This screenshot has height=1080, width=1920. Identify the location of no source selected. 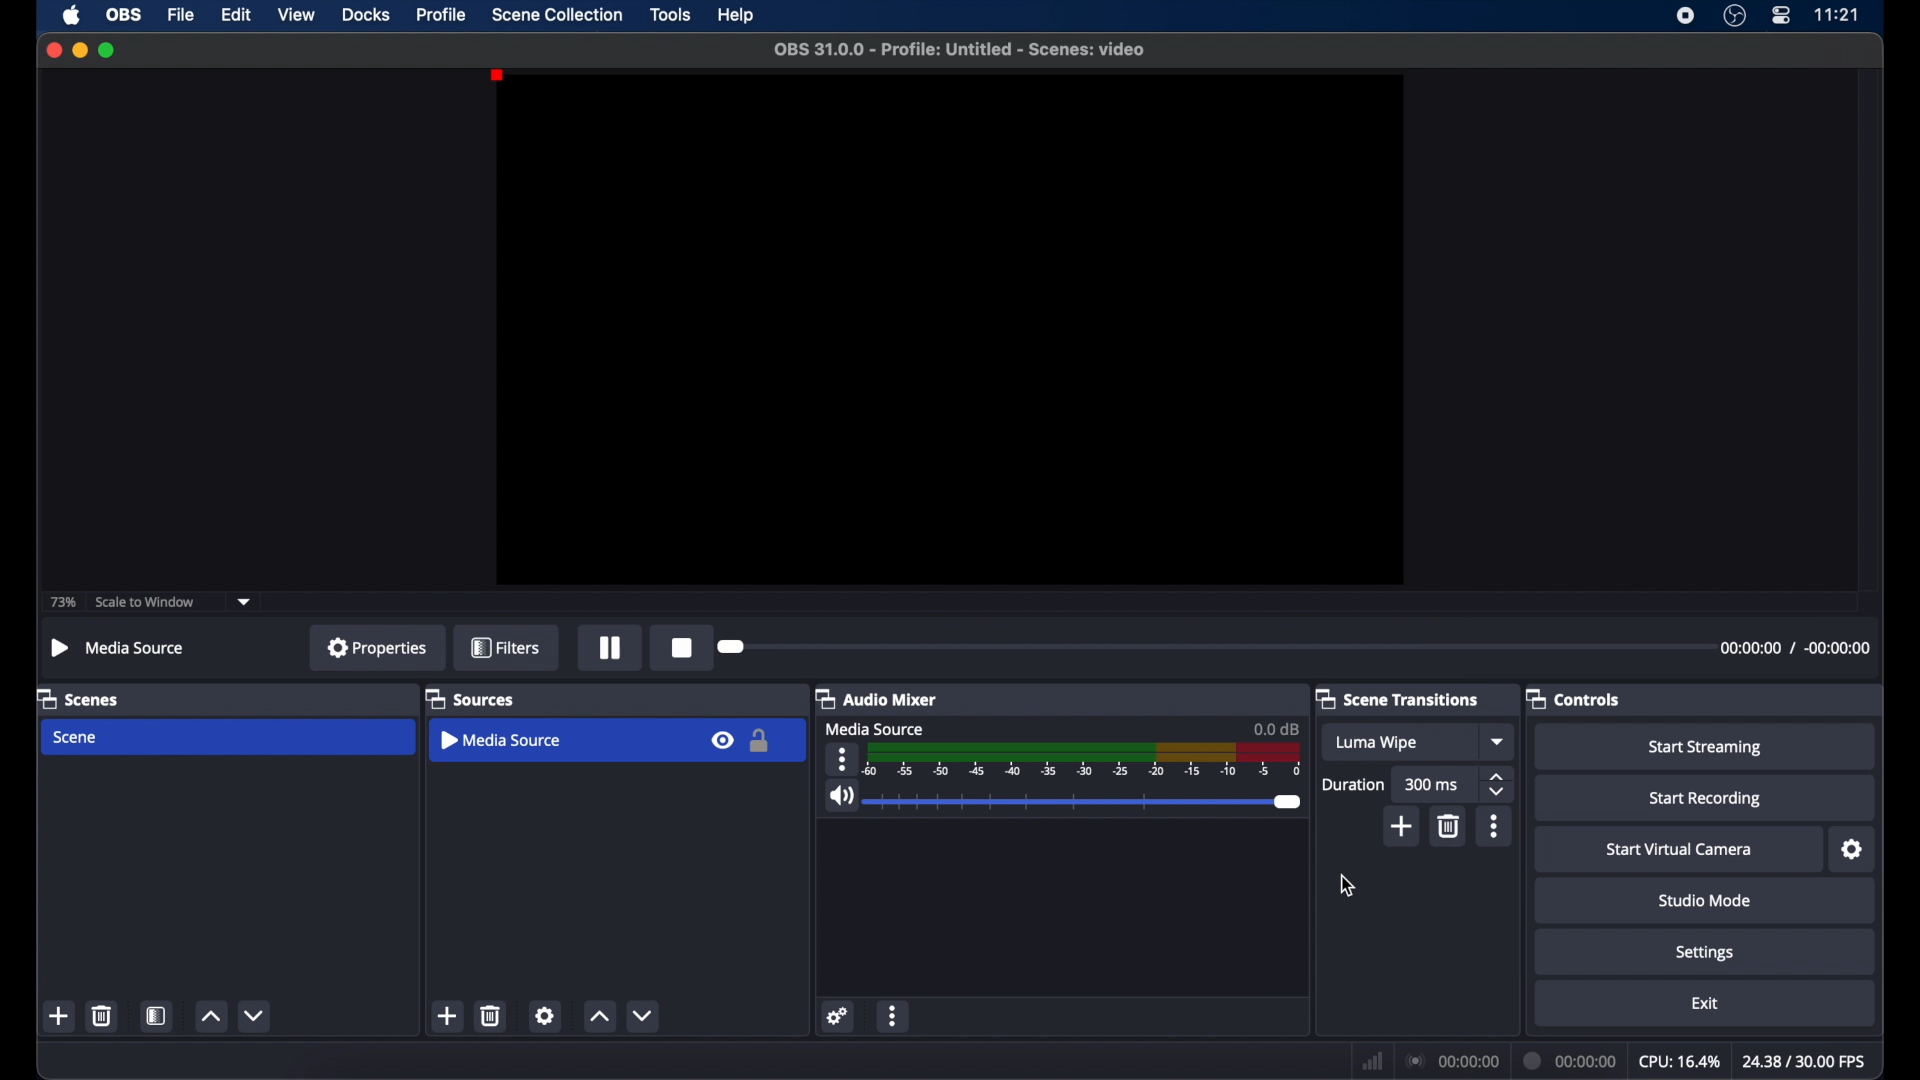
(118, 648).